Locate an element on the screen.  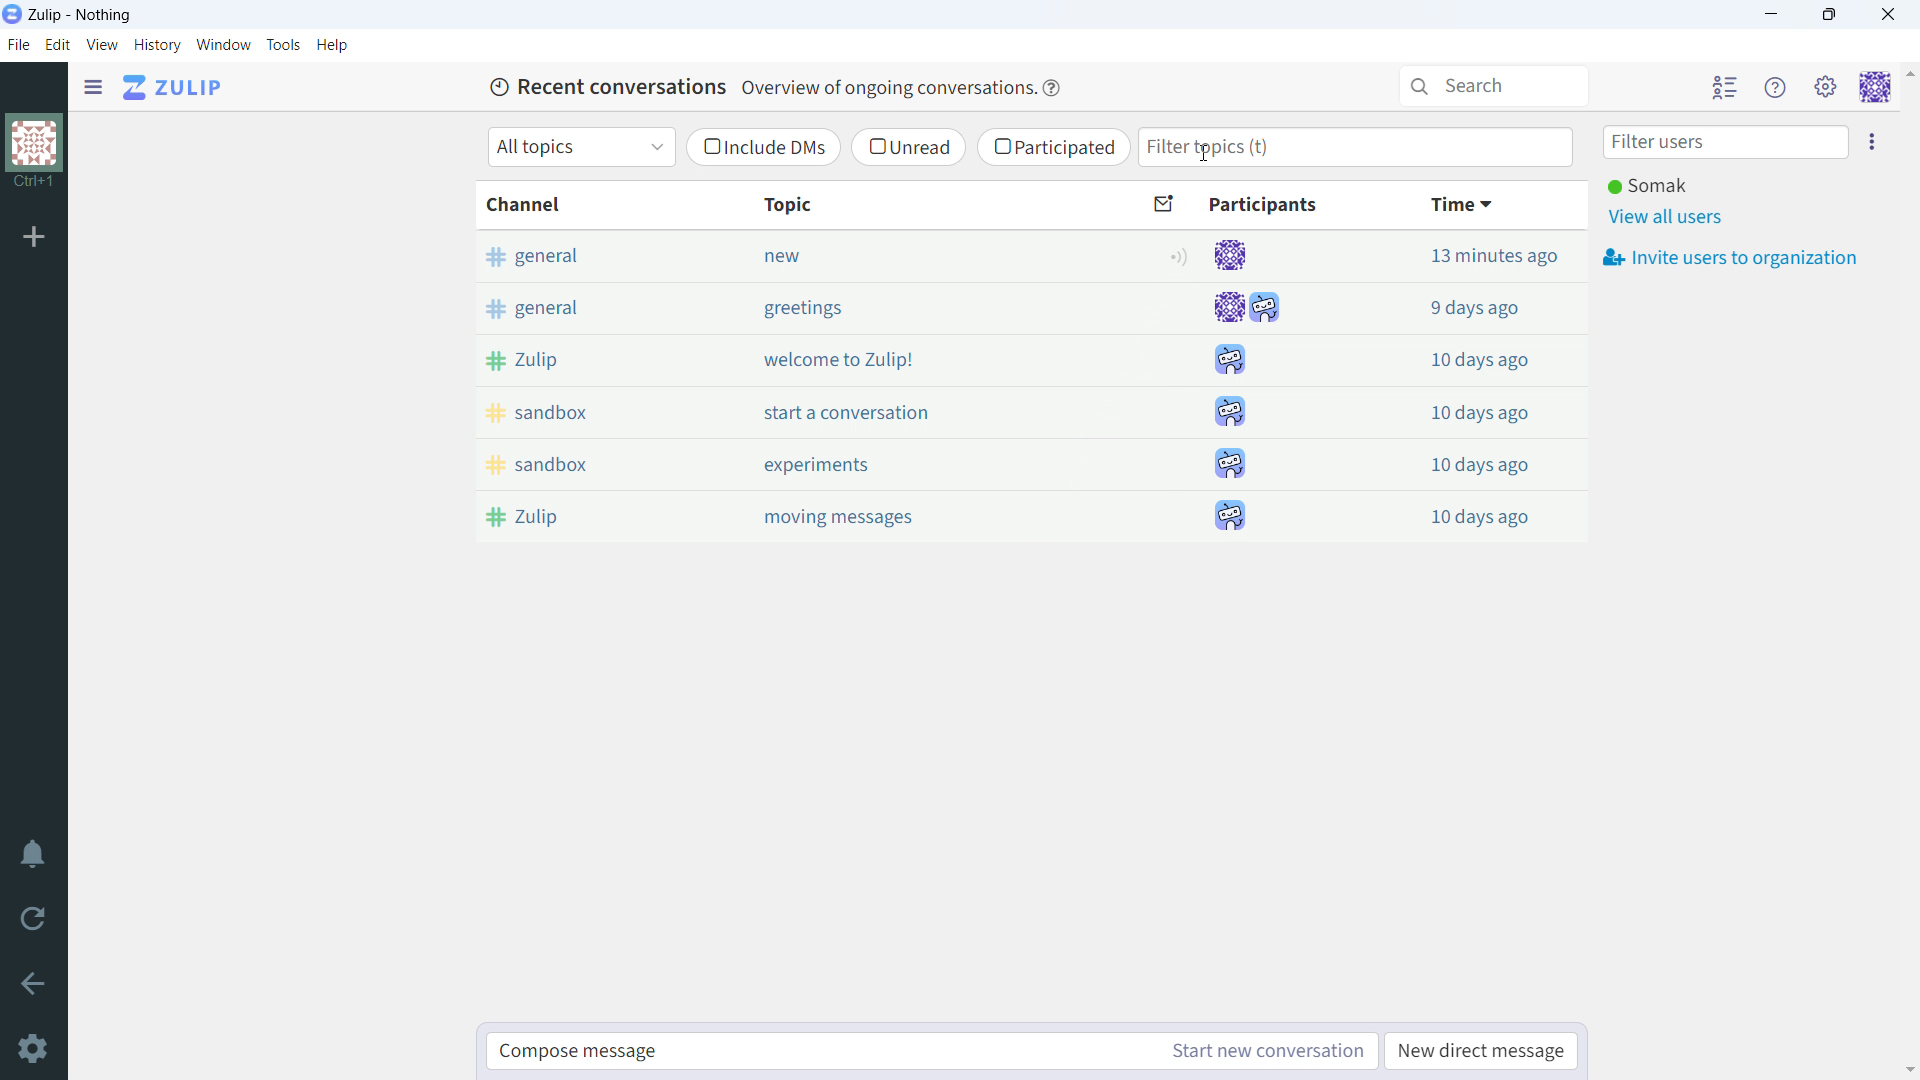
main menu is located at coordinates (1828, 88).